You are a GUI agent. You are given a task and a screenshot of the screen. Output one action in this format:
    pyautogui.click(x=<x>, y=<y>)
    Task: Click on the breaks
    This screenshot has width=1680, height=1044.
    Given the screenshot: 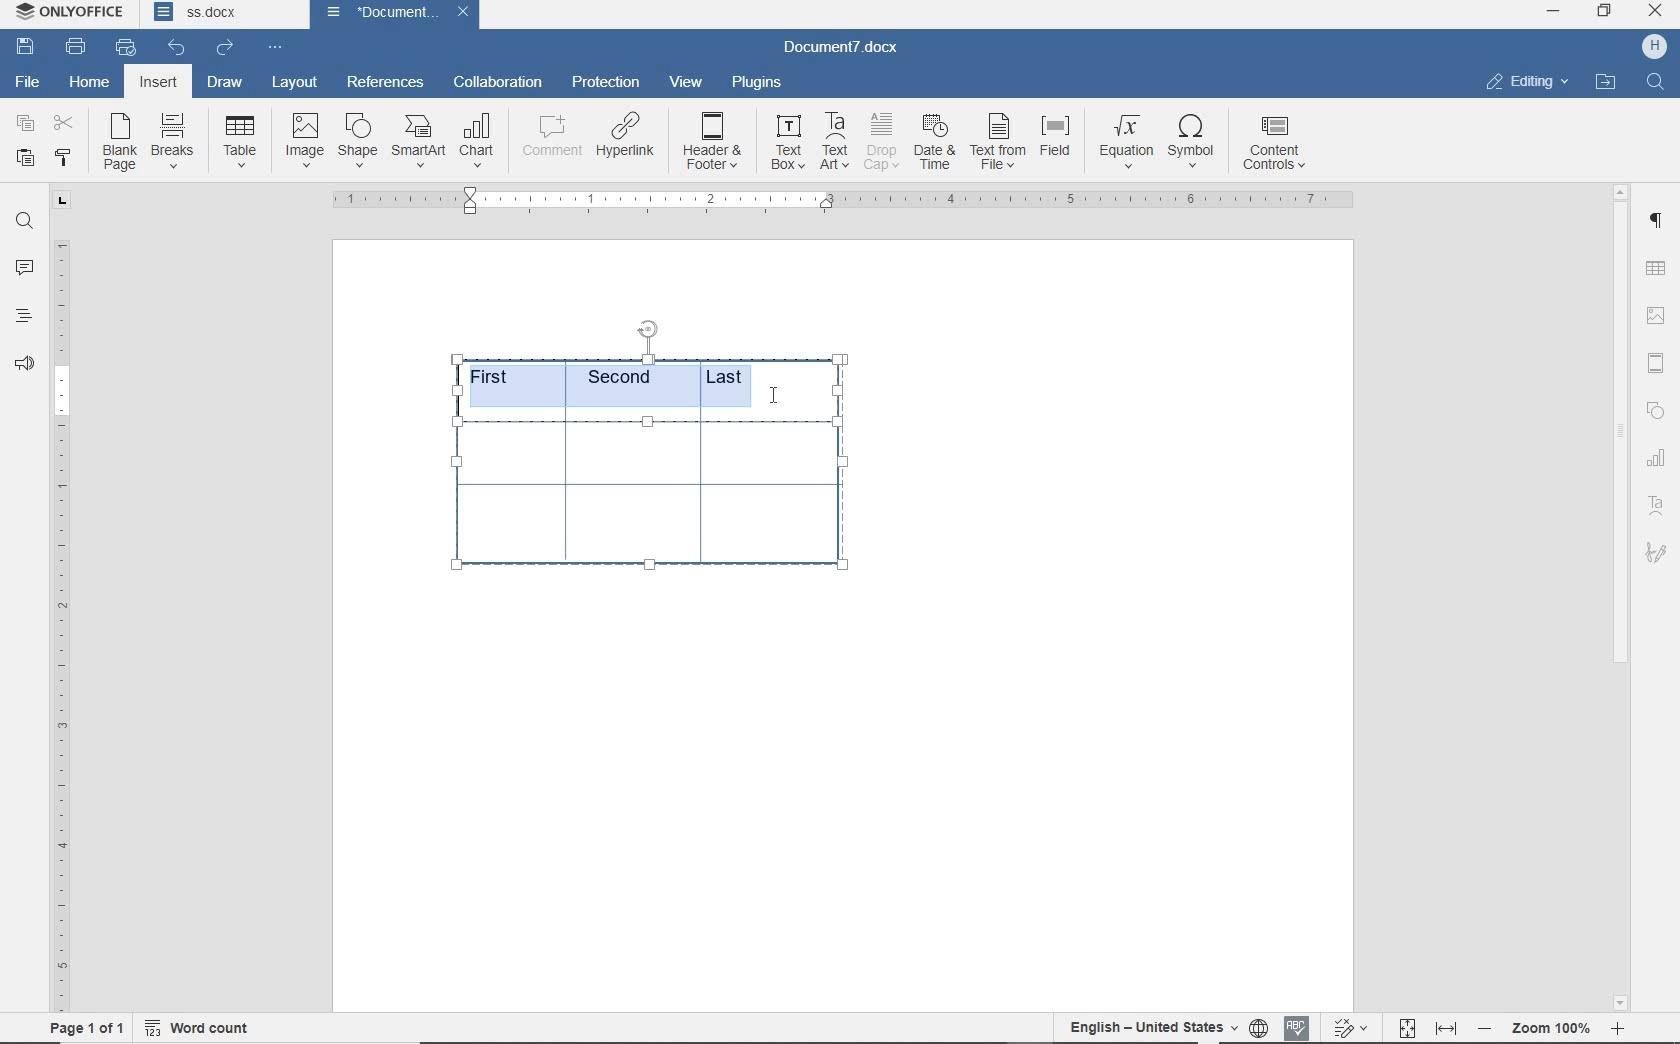 What is the action you would take?
    pyautogui.click(x=176, y=141)
    